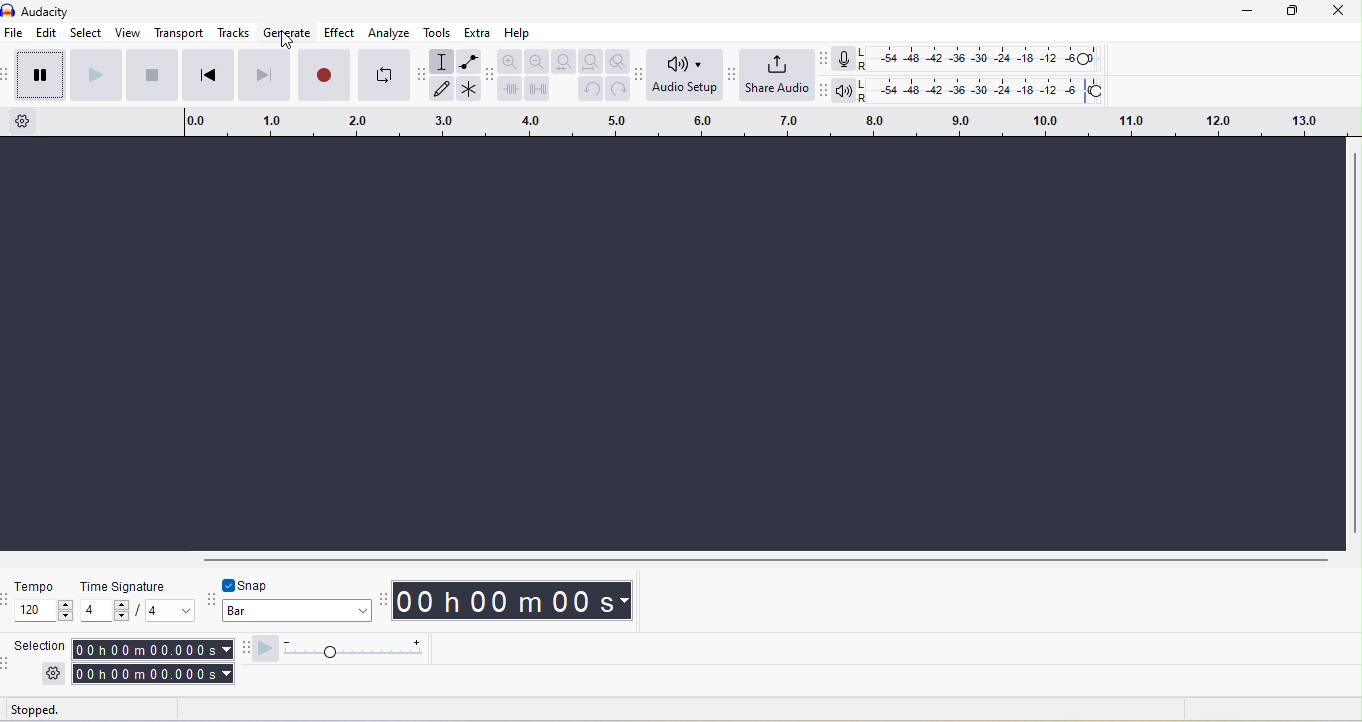 The image size is (1362, 722). What do you see at coordinates (444, 61) in the screenshot?
I see `selection tool` at bounding box center [444, 61].